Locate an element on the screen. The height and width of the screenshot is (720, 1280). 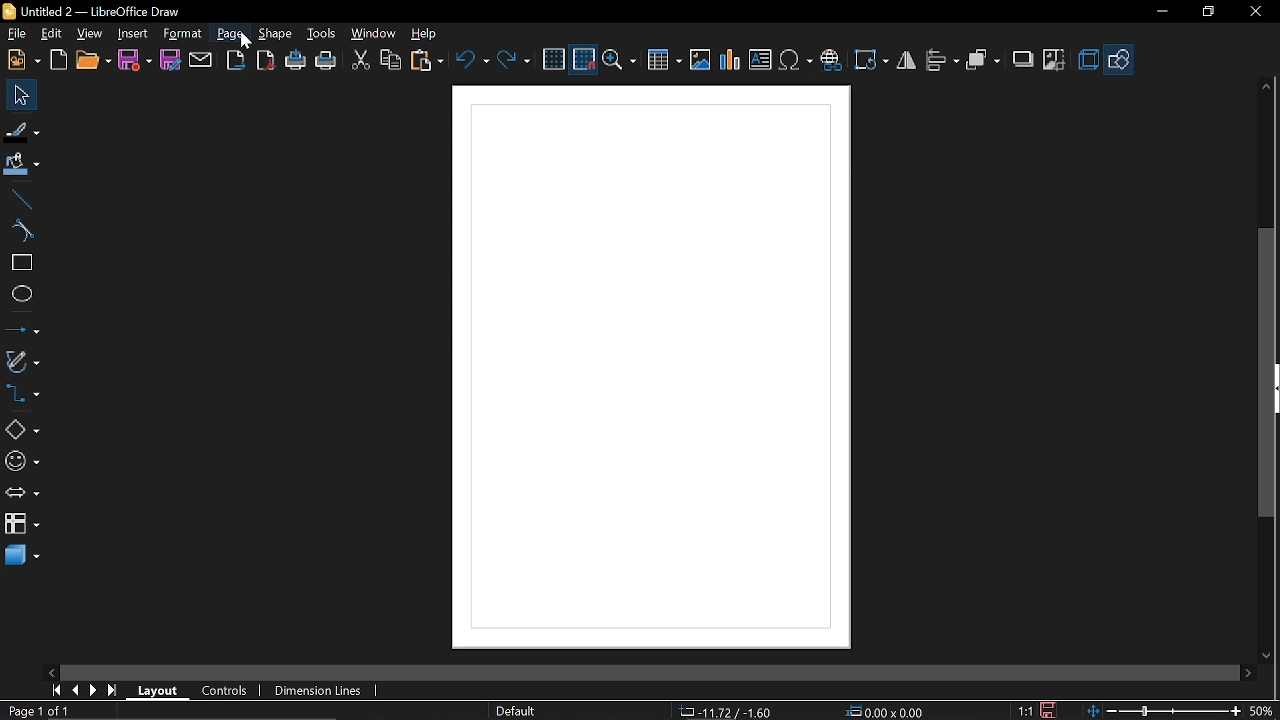
Restore down is located at coordinates (1206, 14).